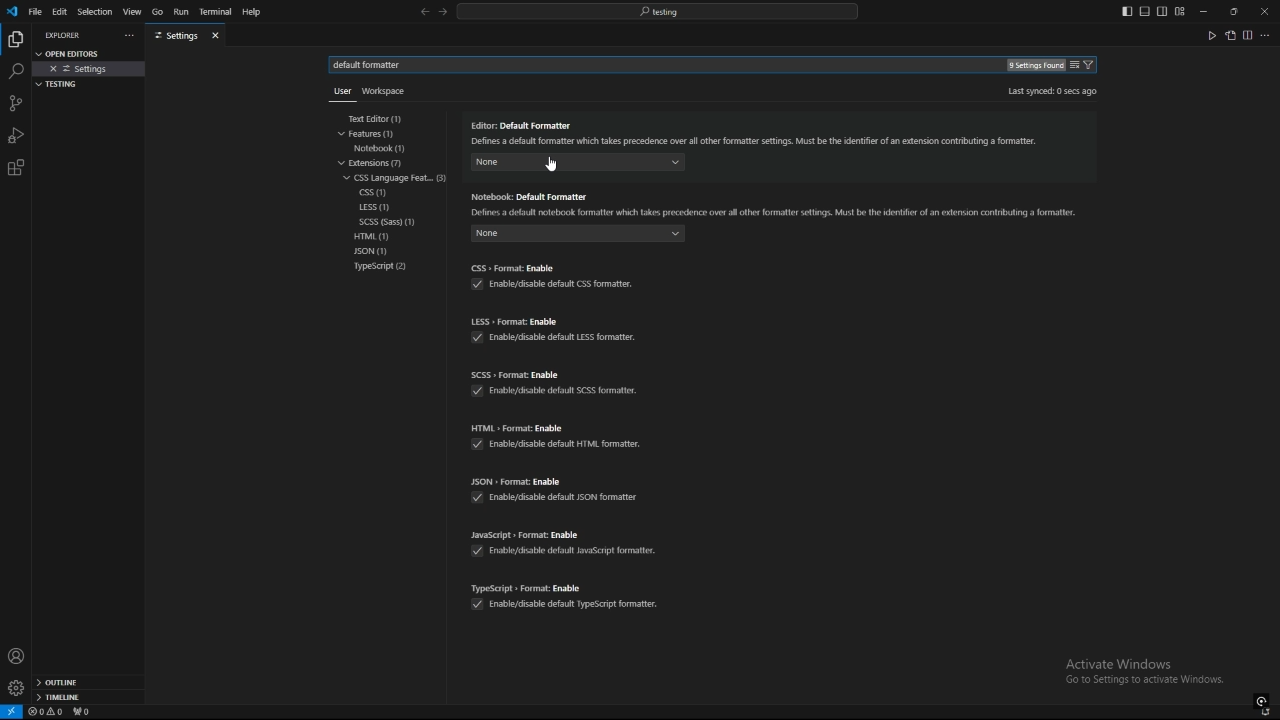 This screenshot has height=720, width=1280. Describe the element at coordinates (564, 605) in the screenshot. I see `enable /disable default typescript formatter` at that location.